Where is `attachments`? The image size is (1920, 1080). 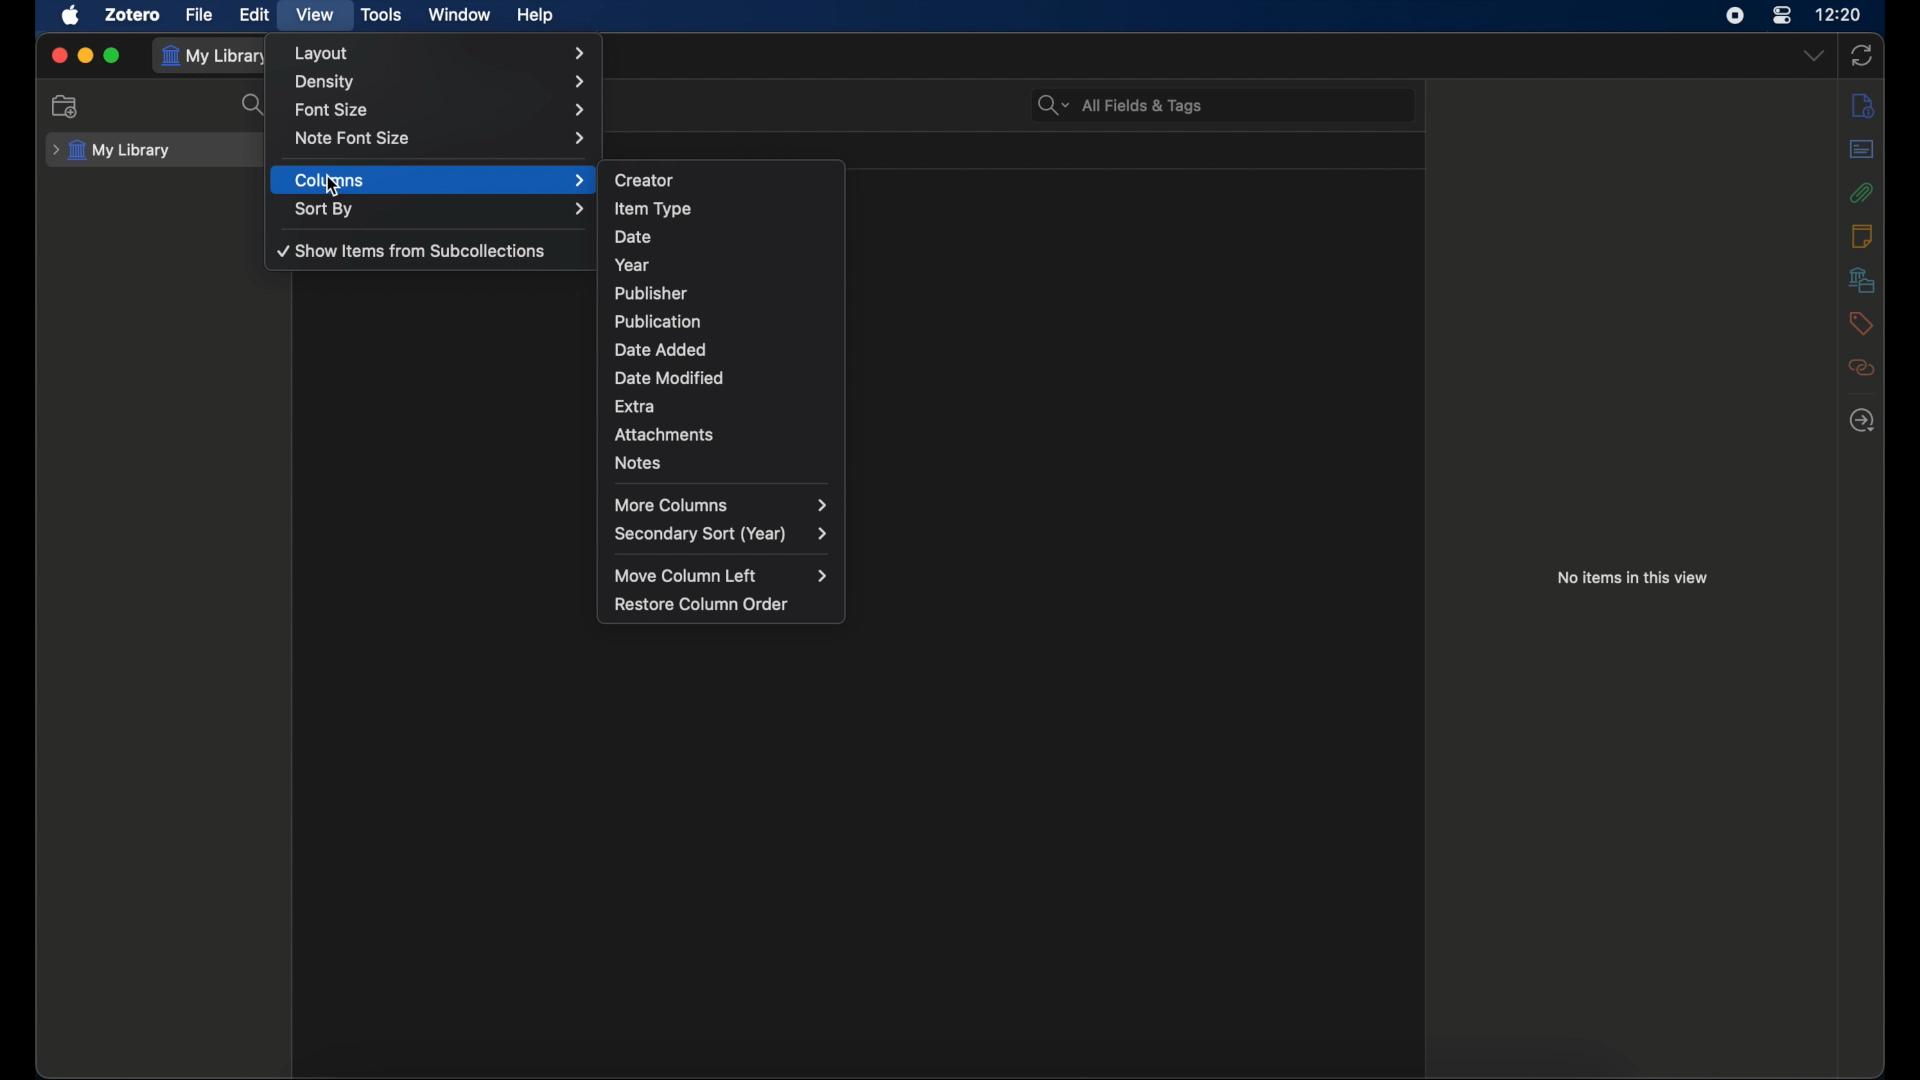 attachments is located at coordinates (665, 433).